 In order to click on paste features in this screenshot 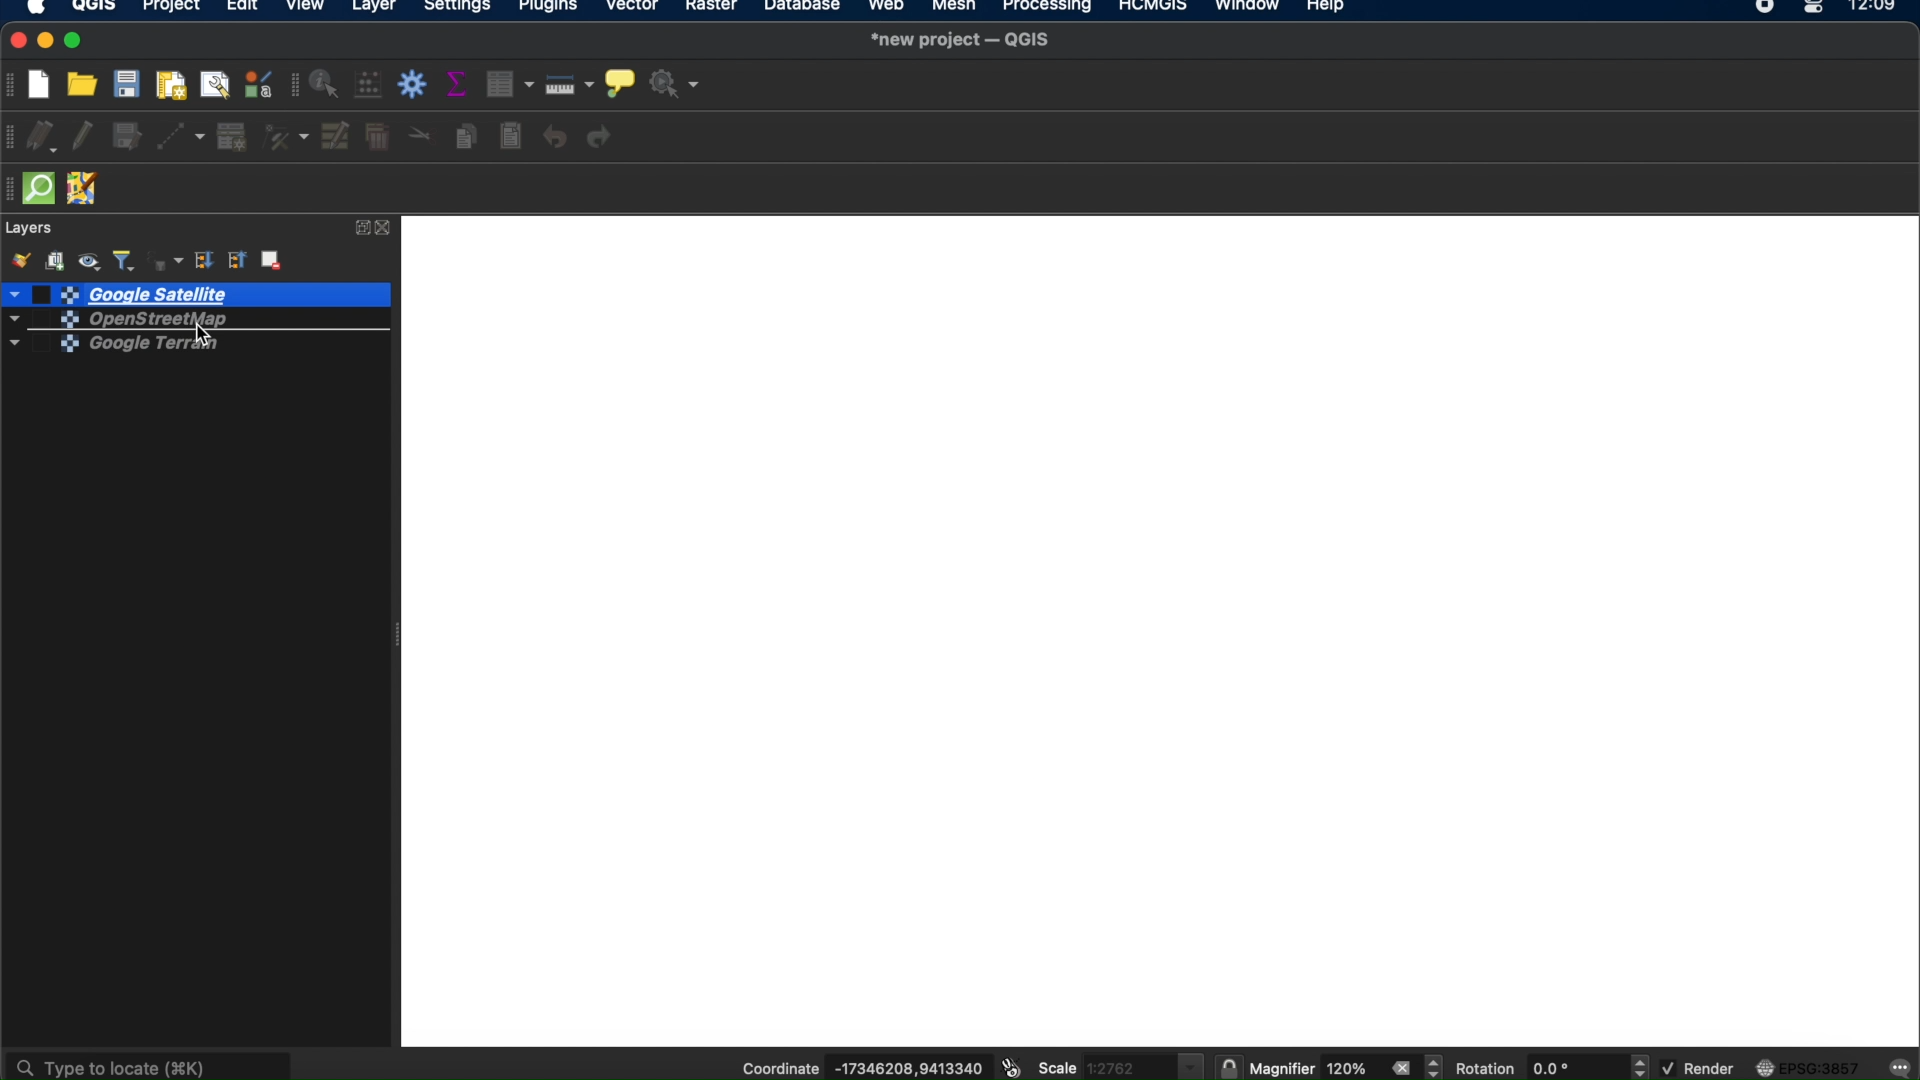, I will do `click(513, 137)`.